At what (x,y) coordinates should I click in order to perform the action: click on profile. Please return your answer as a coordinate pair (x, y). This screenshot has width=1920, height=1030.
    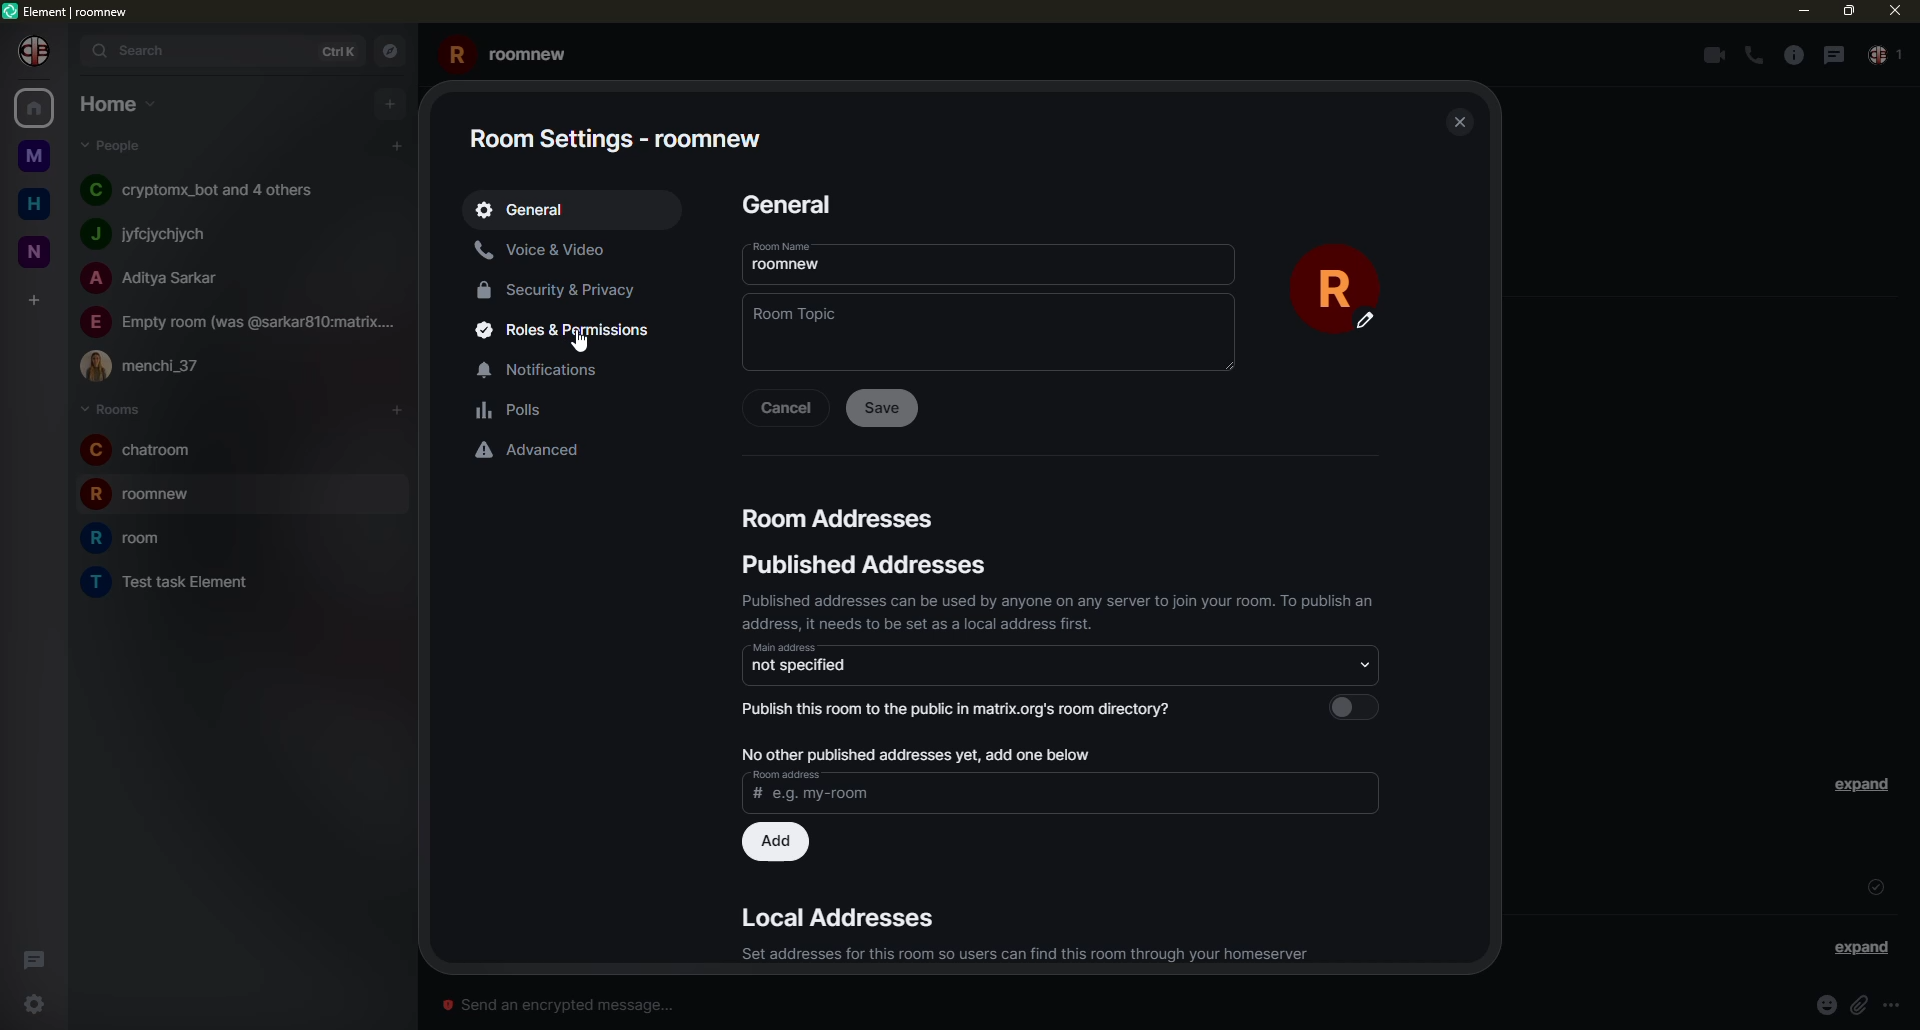
    Looking at the image, I should click on (1338, 288).